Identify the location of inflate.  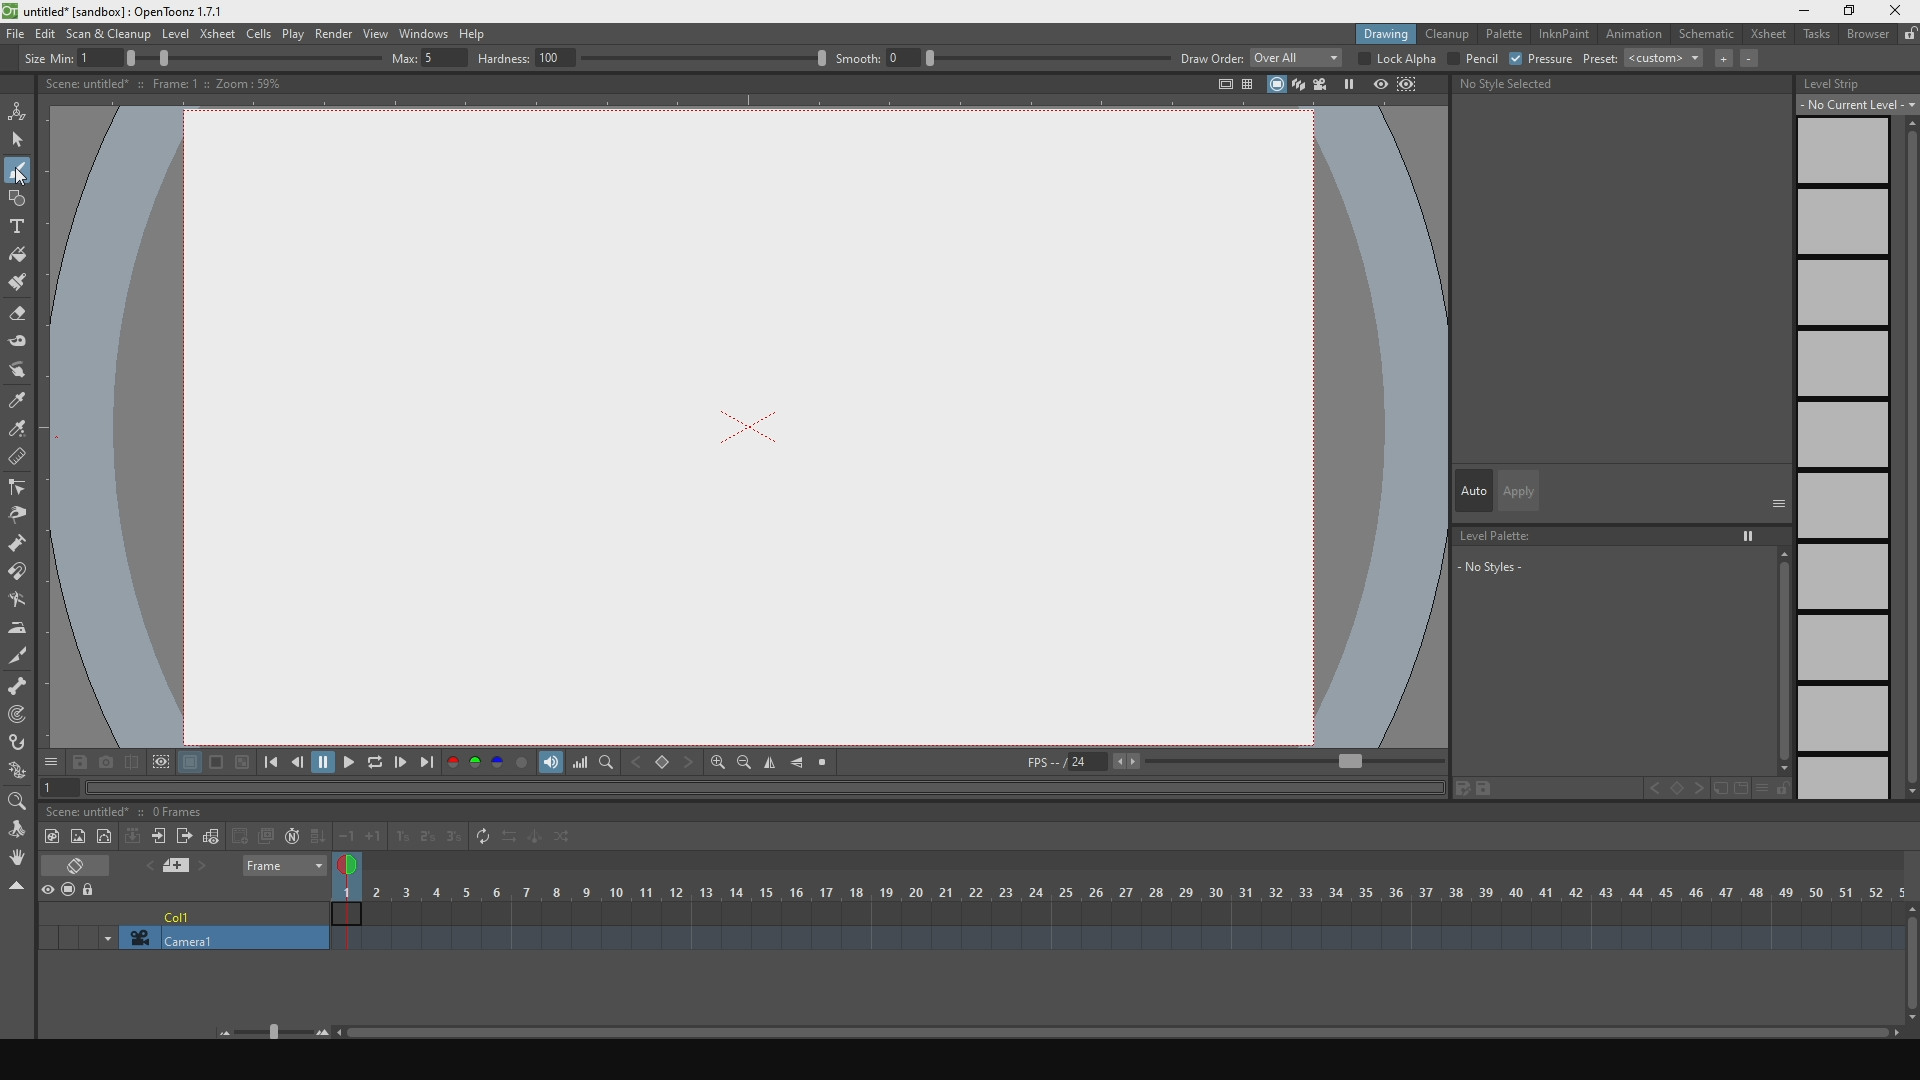
(23, 542).